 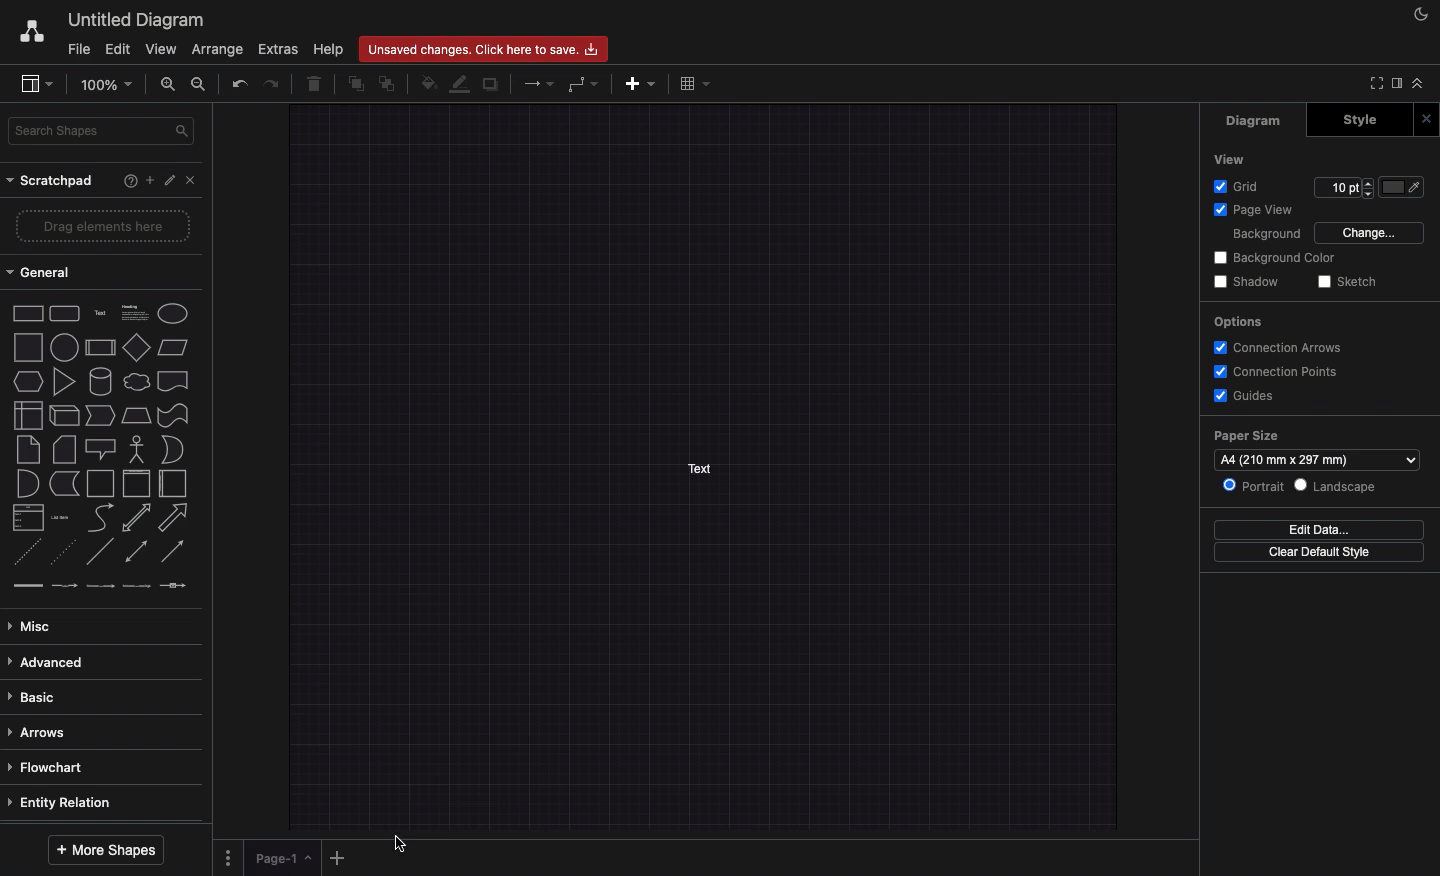 I want to click on Page 1, so click(x=284, y=857).